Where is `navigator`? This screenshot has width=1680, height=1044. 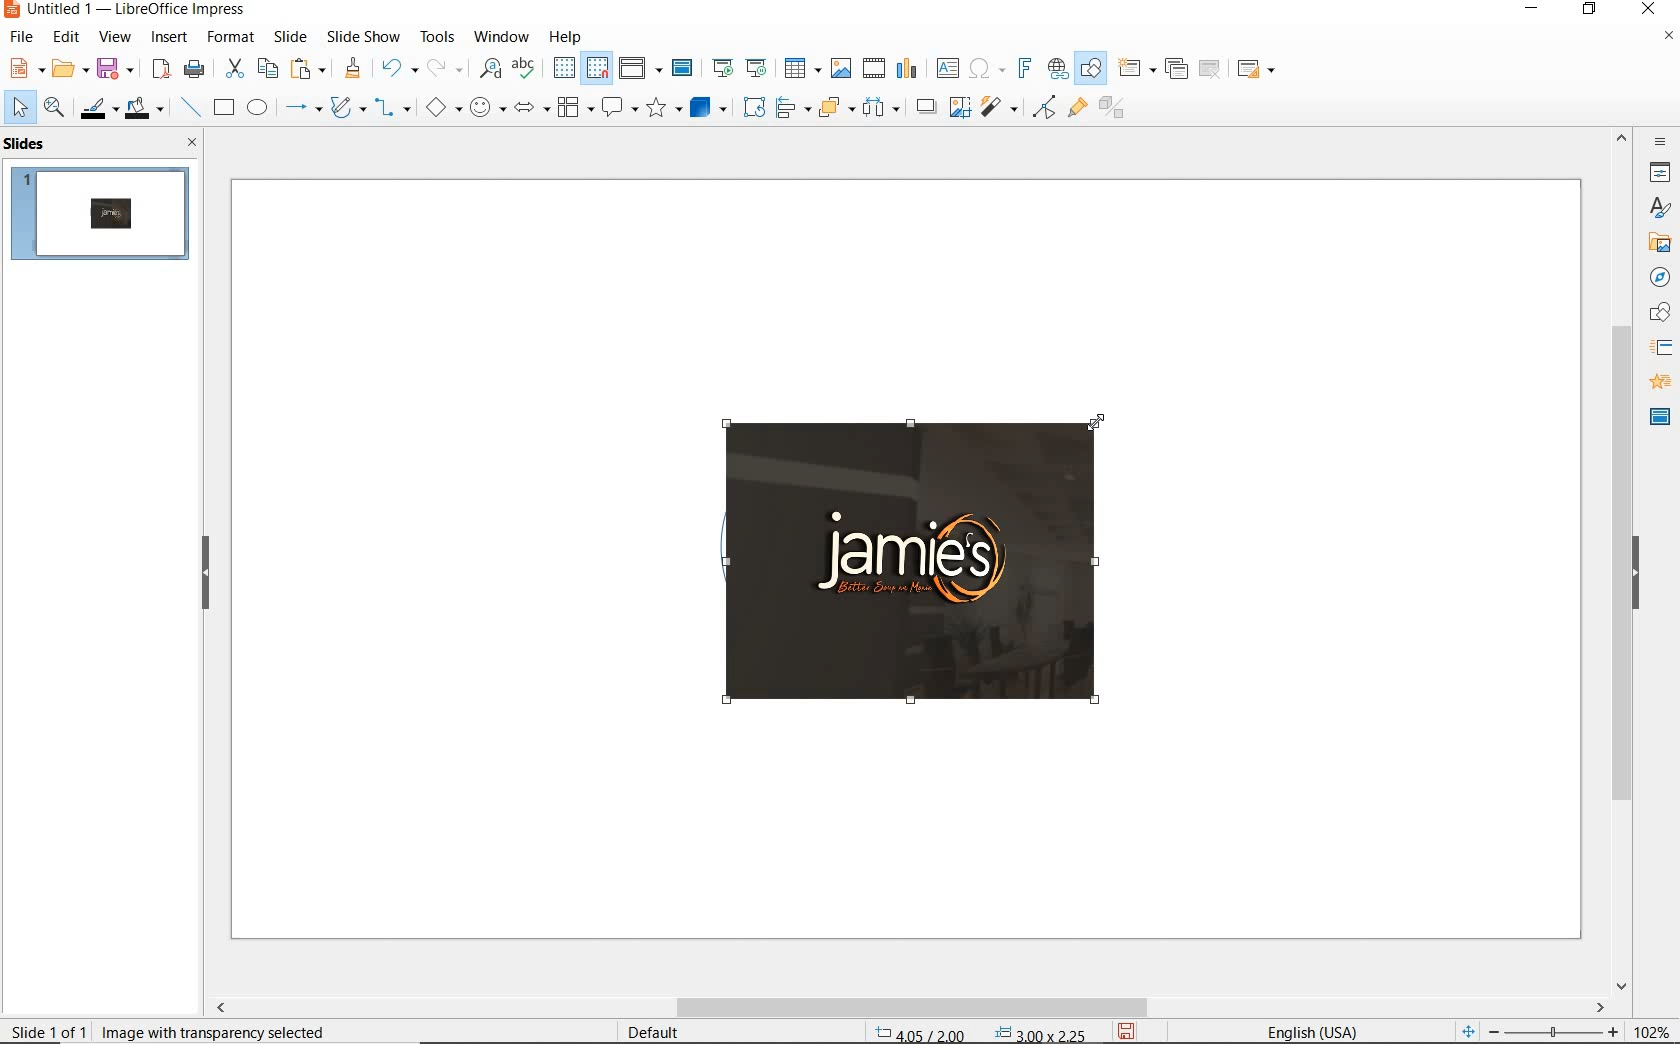
navigator is located at coordinates (1658, 276).